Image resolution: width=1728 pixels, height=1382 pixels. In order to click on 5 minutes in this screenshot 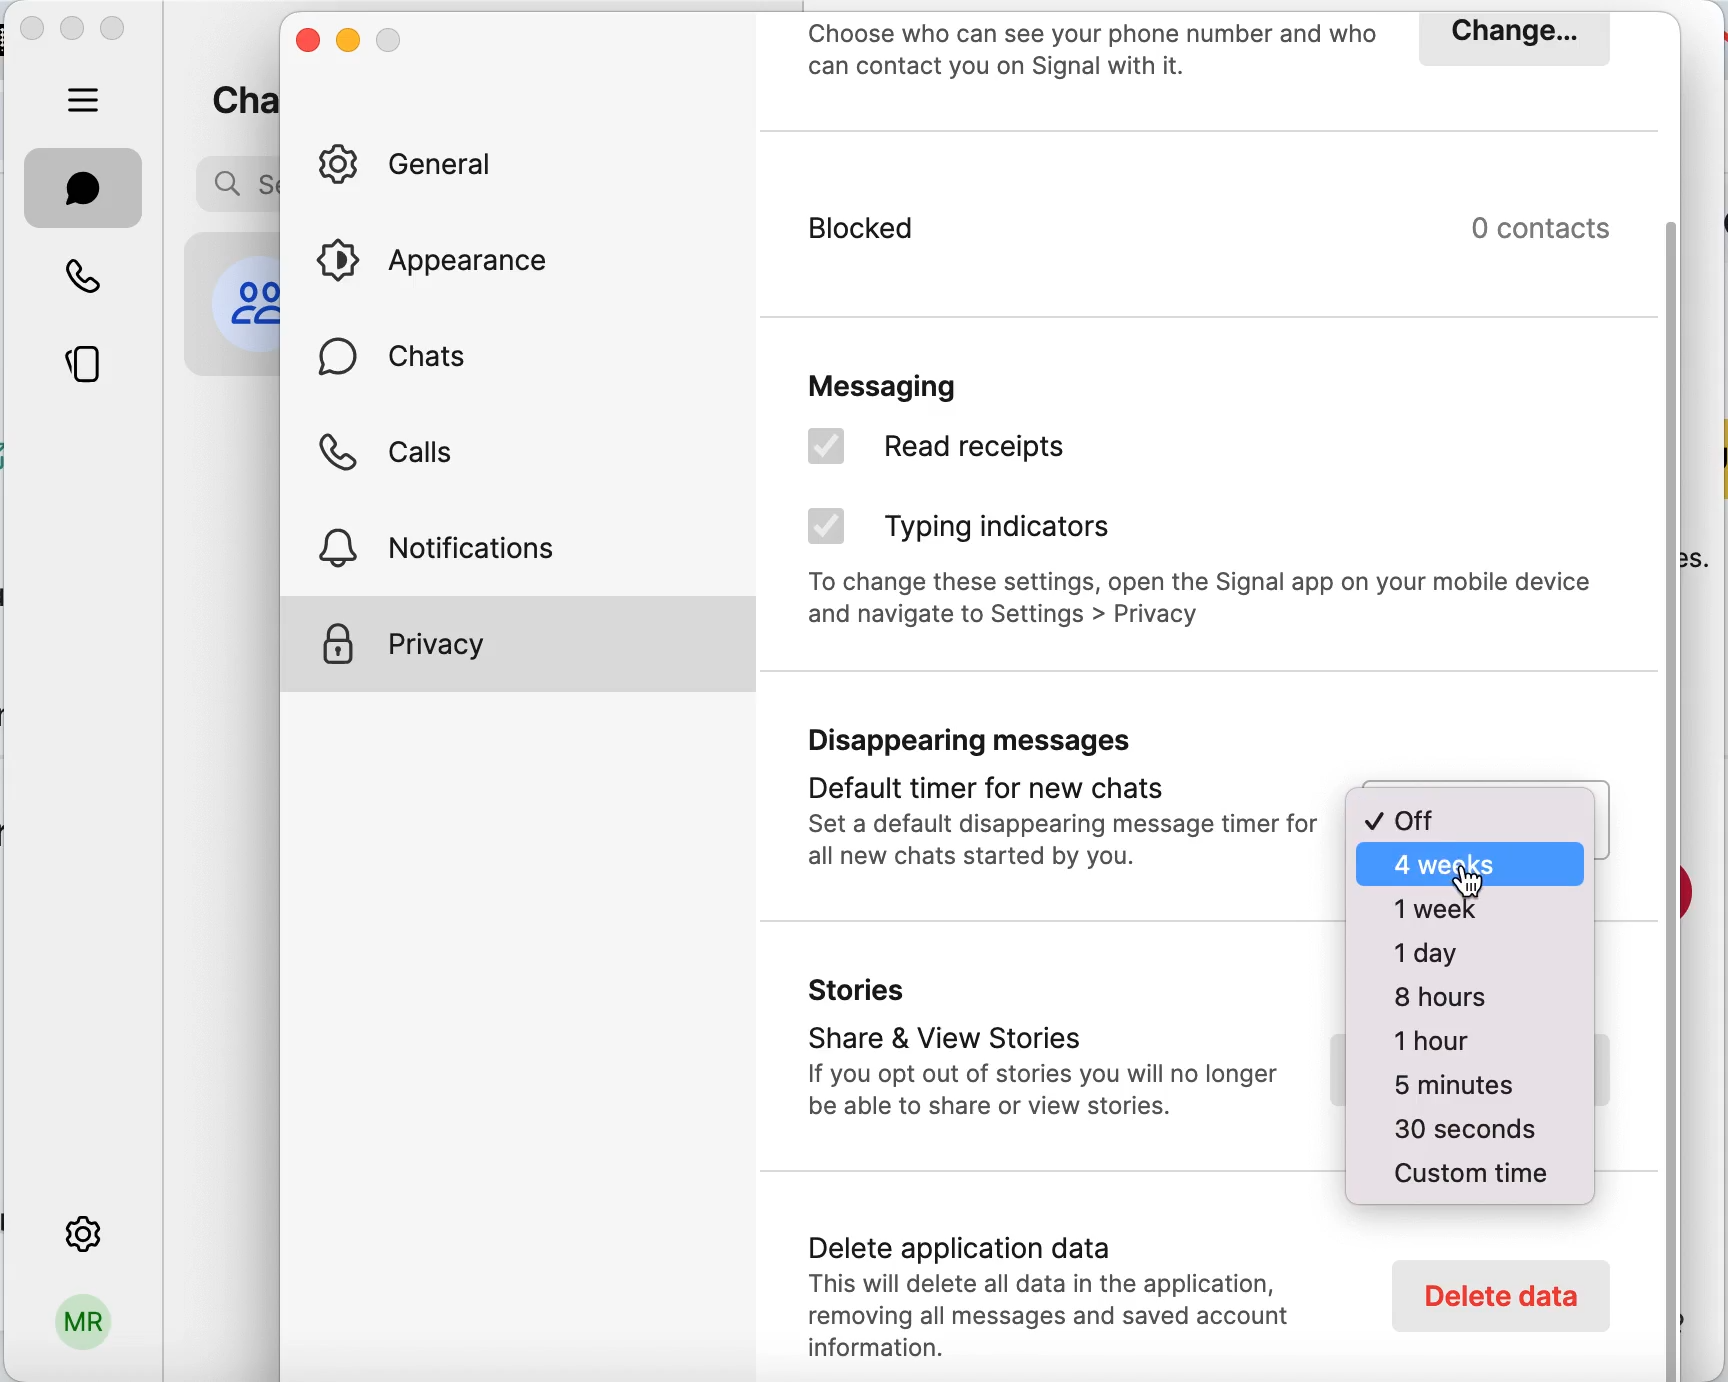, I will do `click(1447, 1089)`.